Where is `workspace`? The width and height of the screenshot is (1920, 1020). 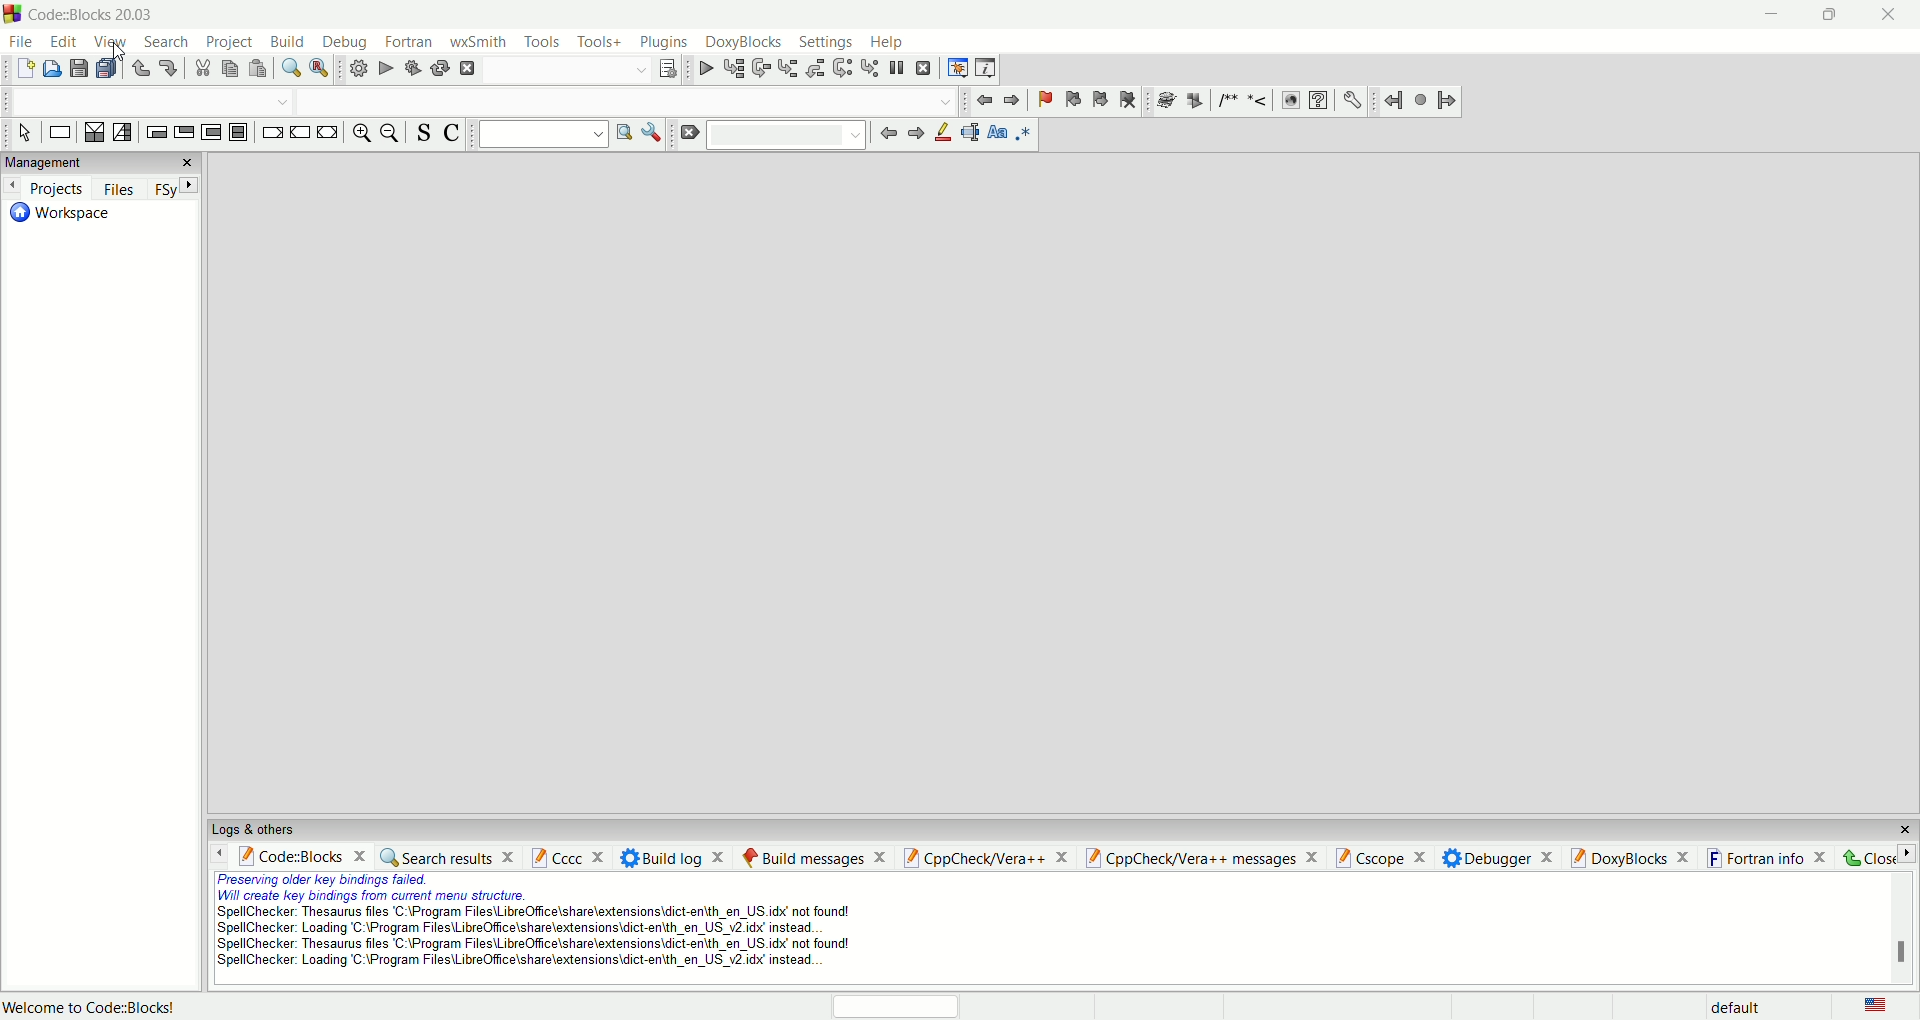
workspace is located at coordinates (66, 219).